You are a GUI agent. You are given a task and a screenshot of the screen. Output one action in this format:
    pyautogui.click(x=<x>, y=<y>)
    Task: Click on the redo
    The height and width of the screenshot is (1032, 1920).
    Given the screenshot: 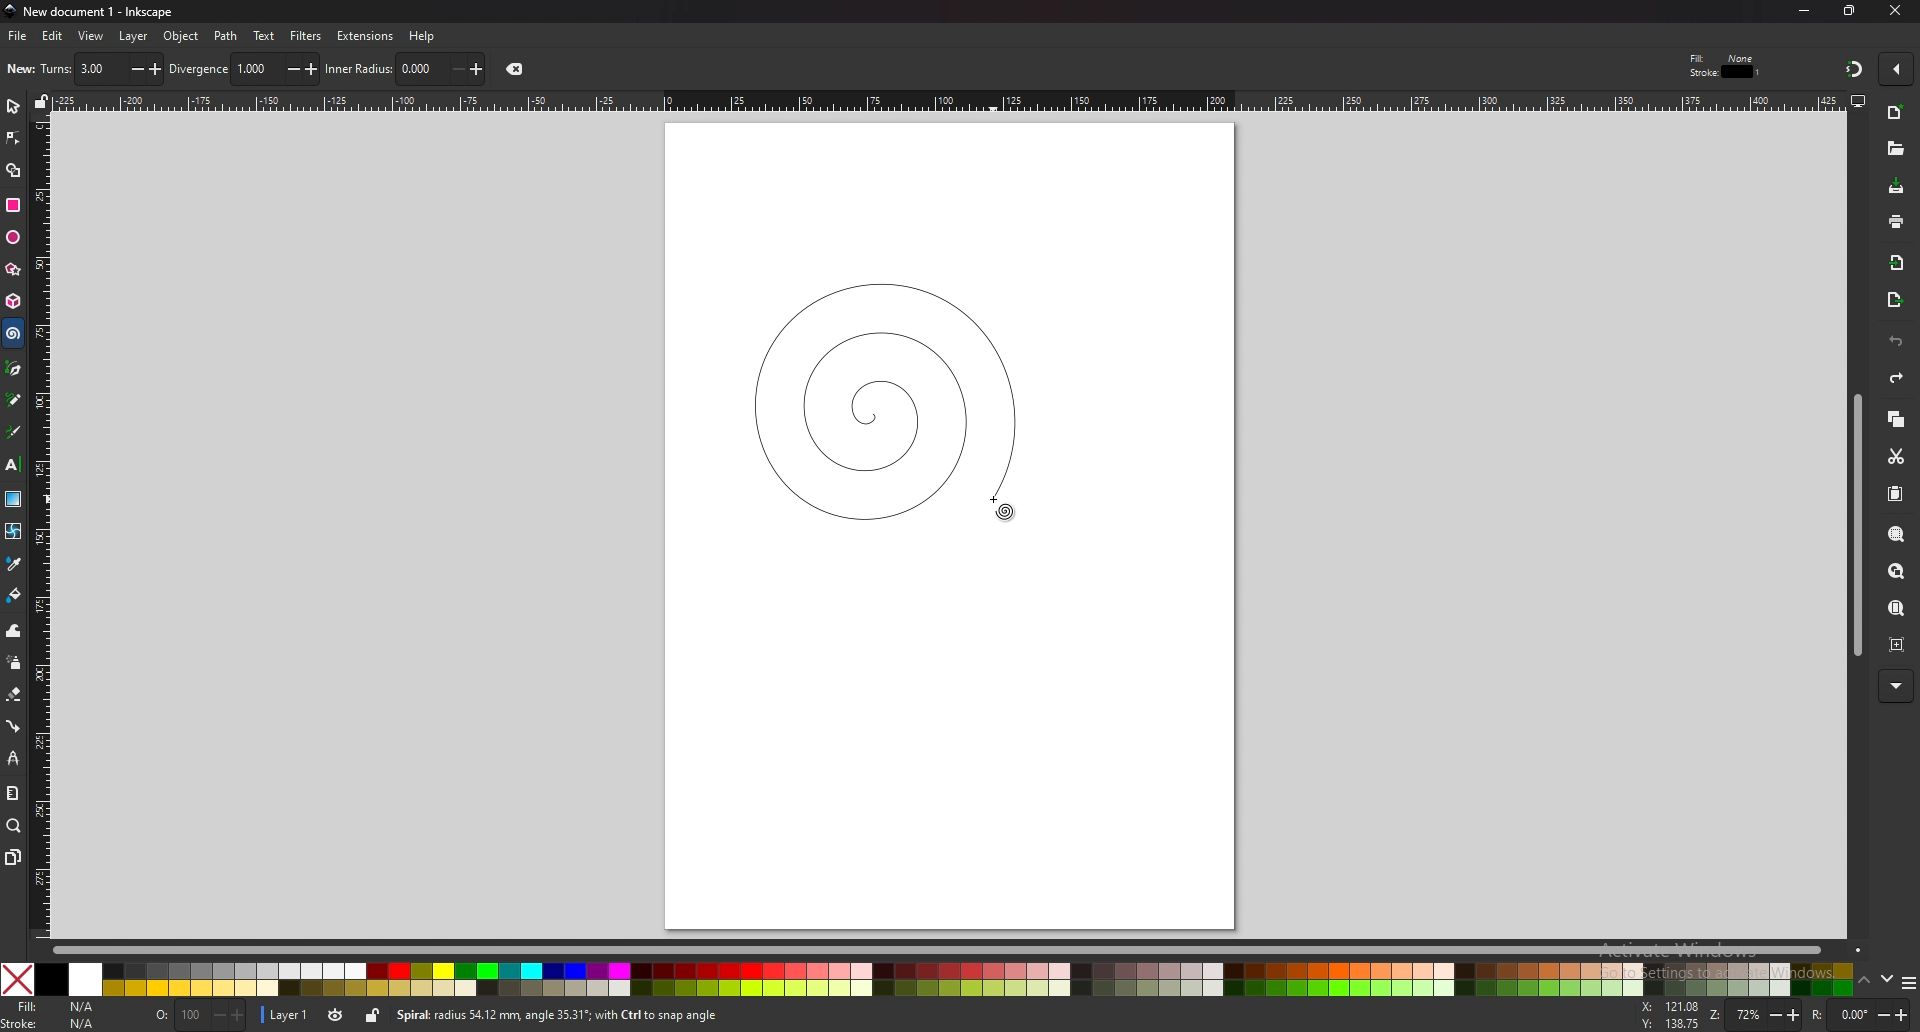 What is the action you would take?
    pyautogui.click(x=1898, y=378)
    